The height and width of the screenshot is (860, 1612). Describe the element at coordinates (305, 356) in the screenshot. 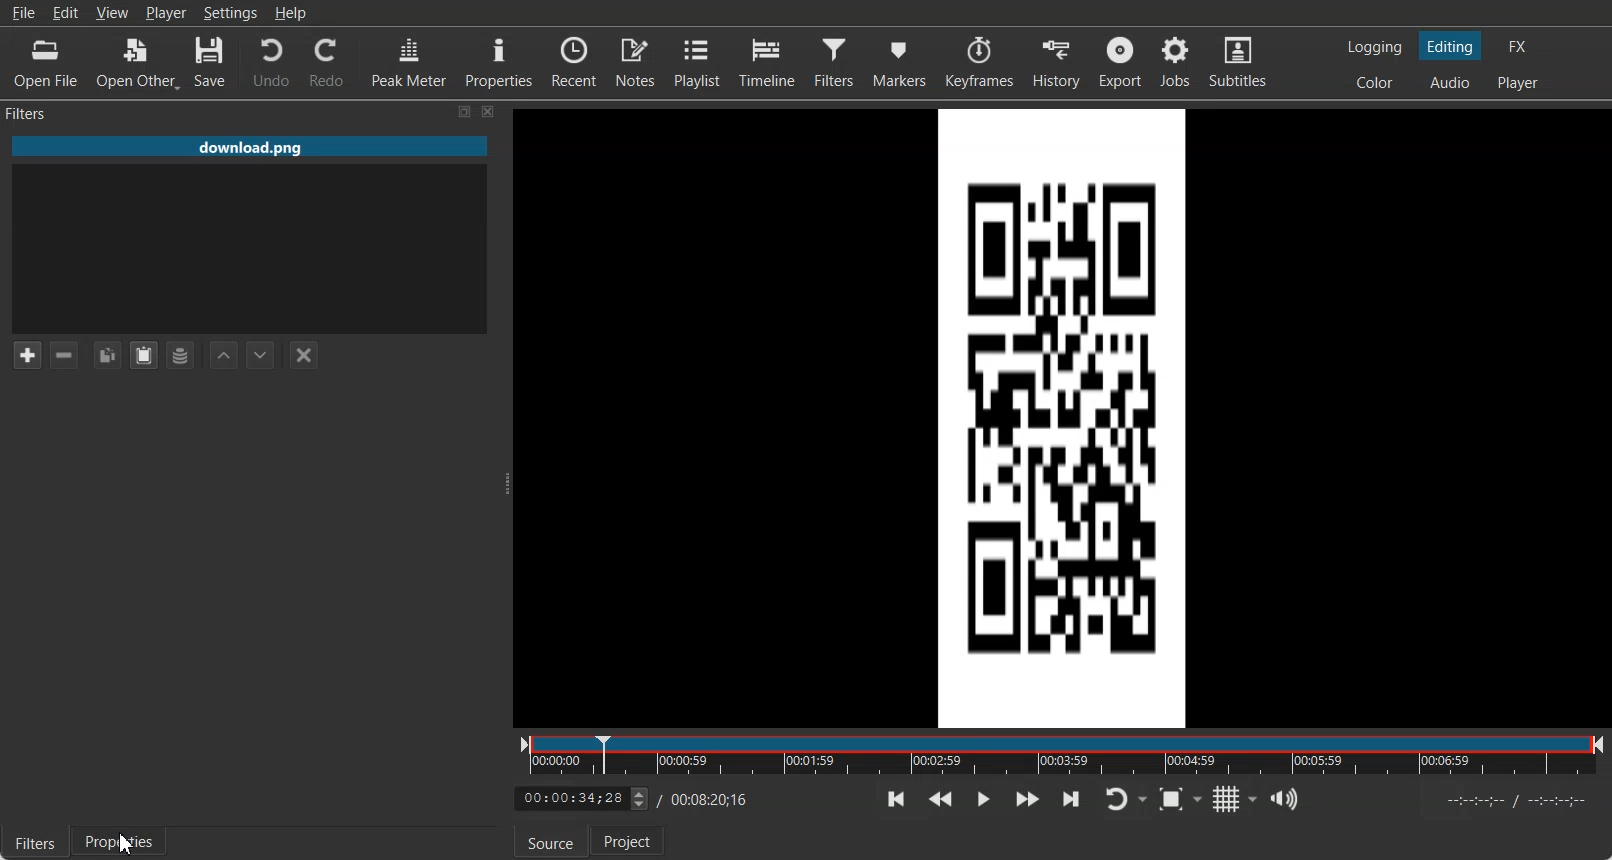

I see `Deselect the filter` at that location.